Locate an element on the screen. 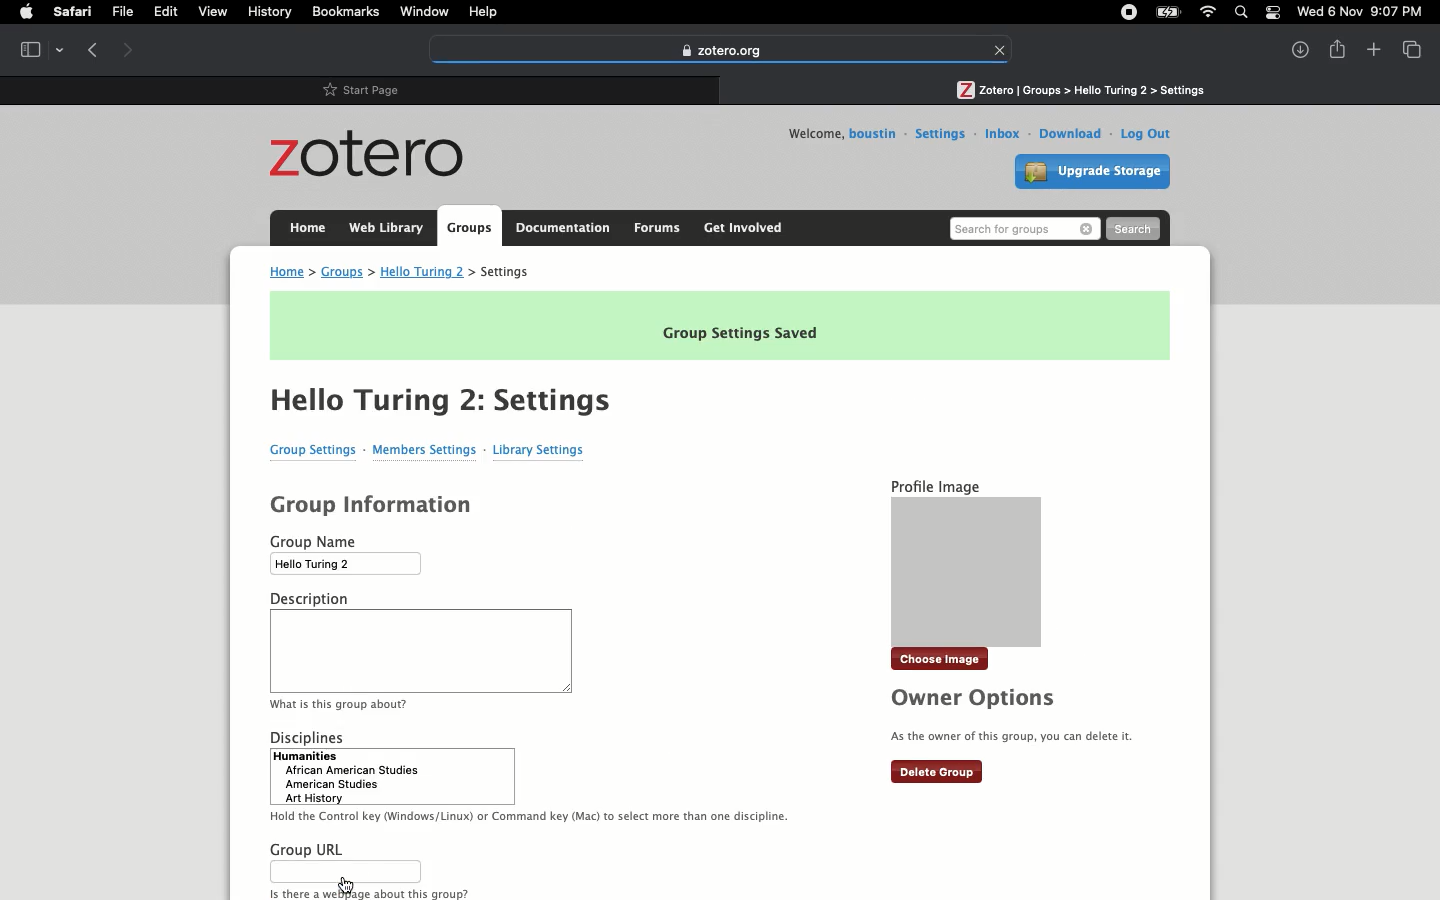 This screenshot has height=900, width=1440. Welcome is located at coordinates (810, 133).